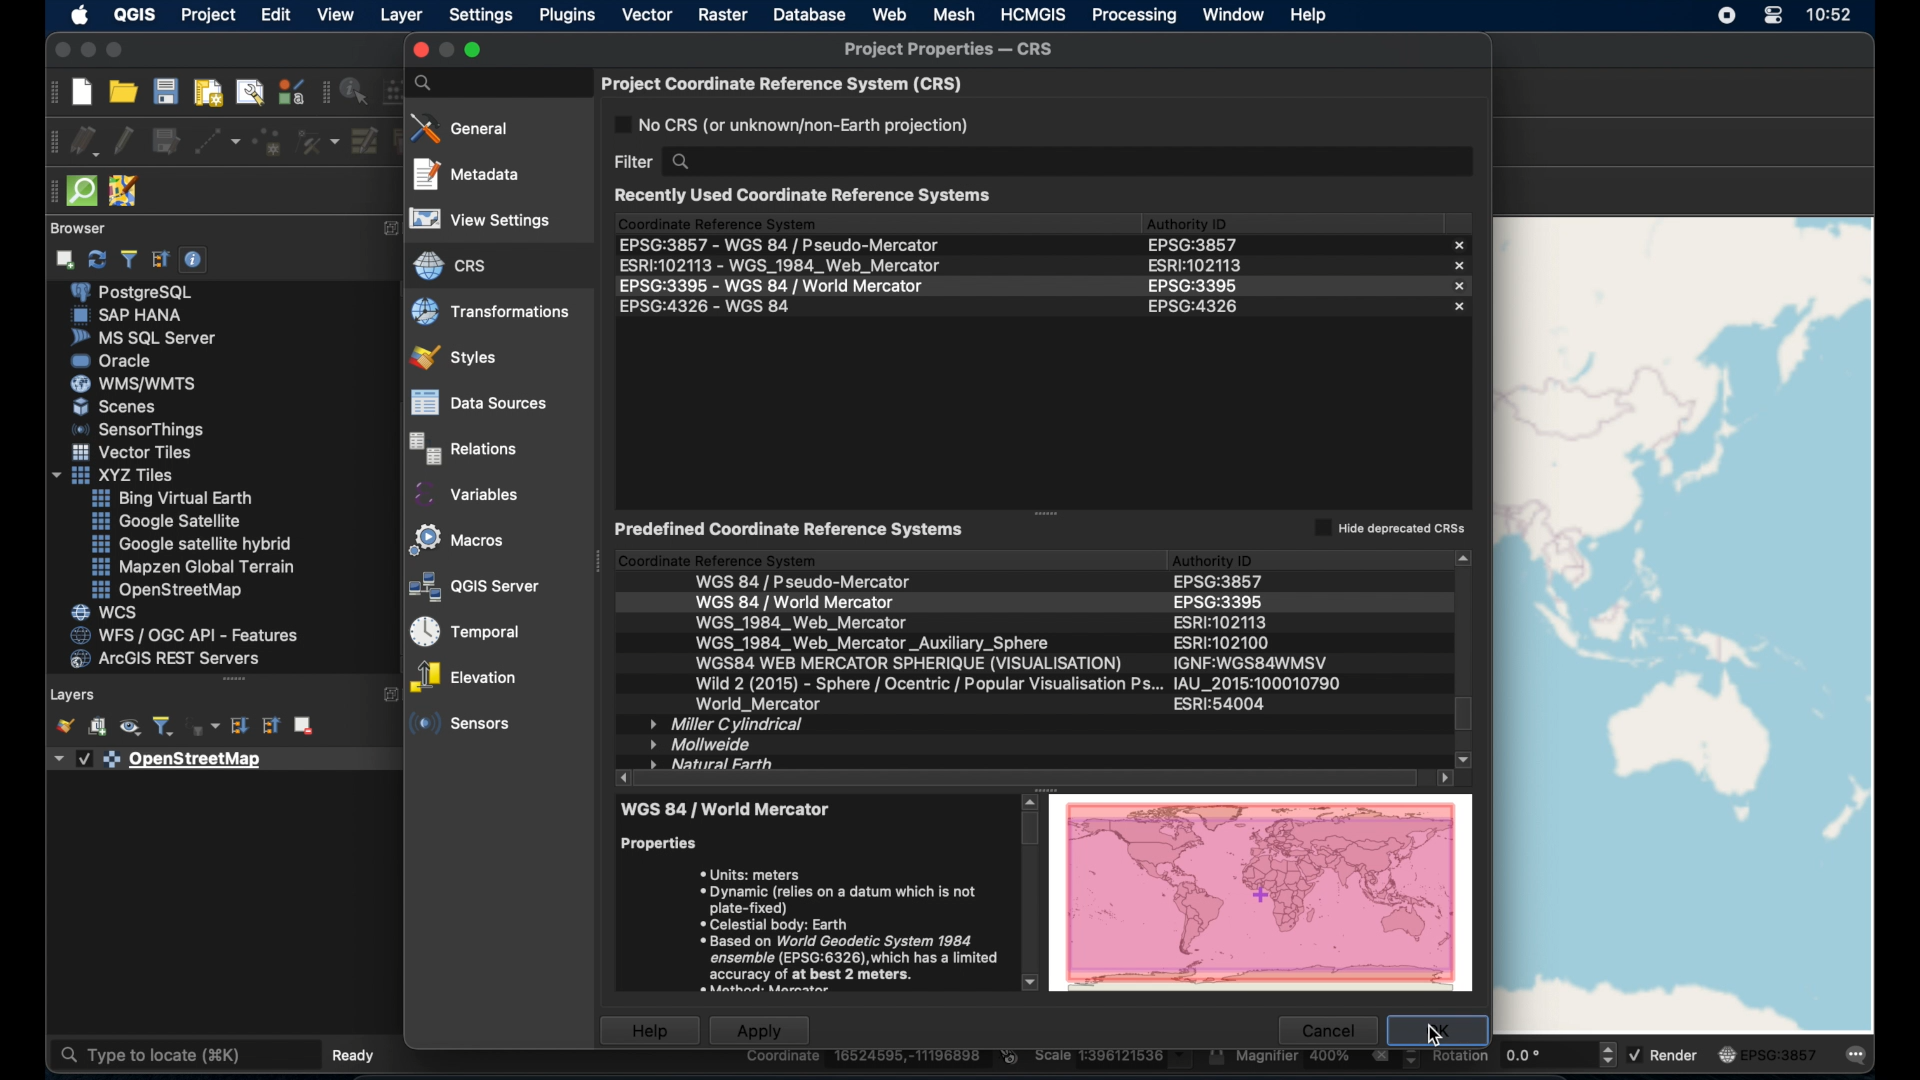 The height and width of the screenshot is (1080, 1920). What do you see at coordinates (723, 15) in the screenshot?
I see `raster` at bounding box center [723, 15].